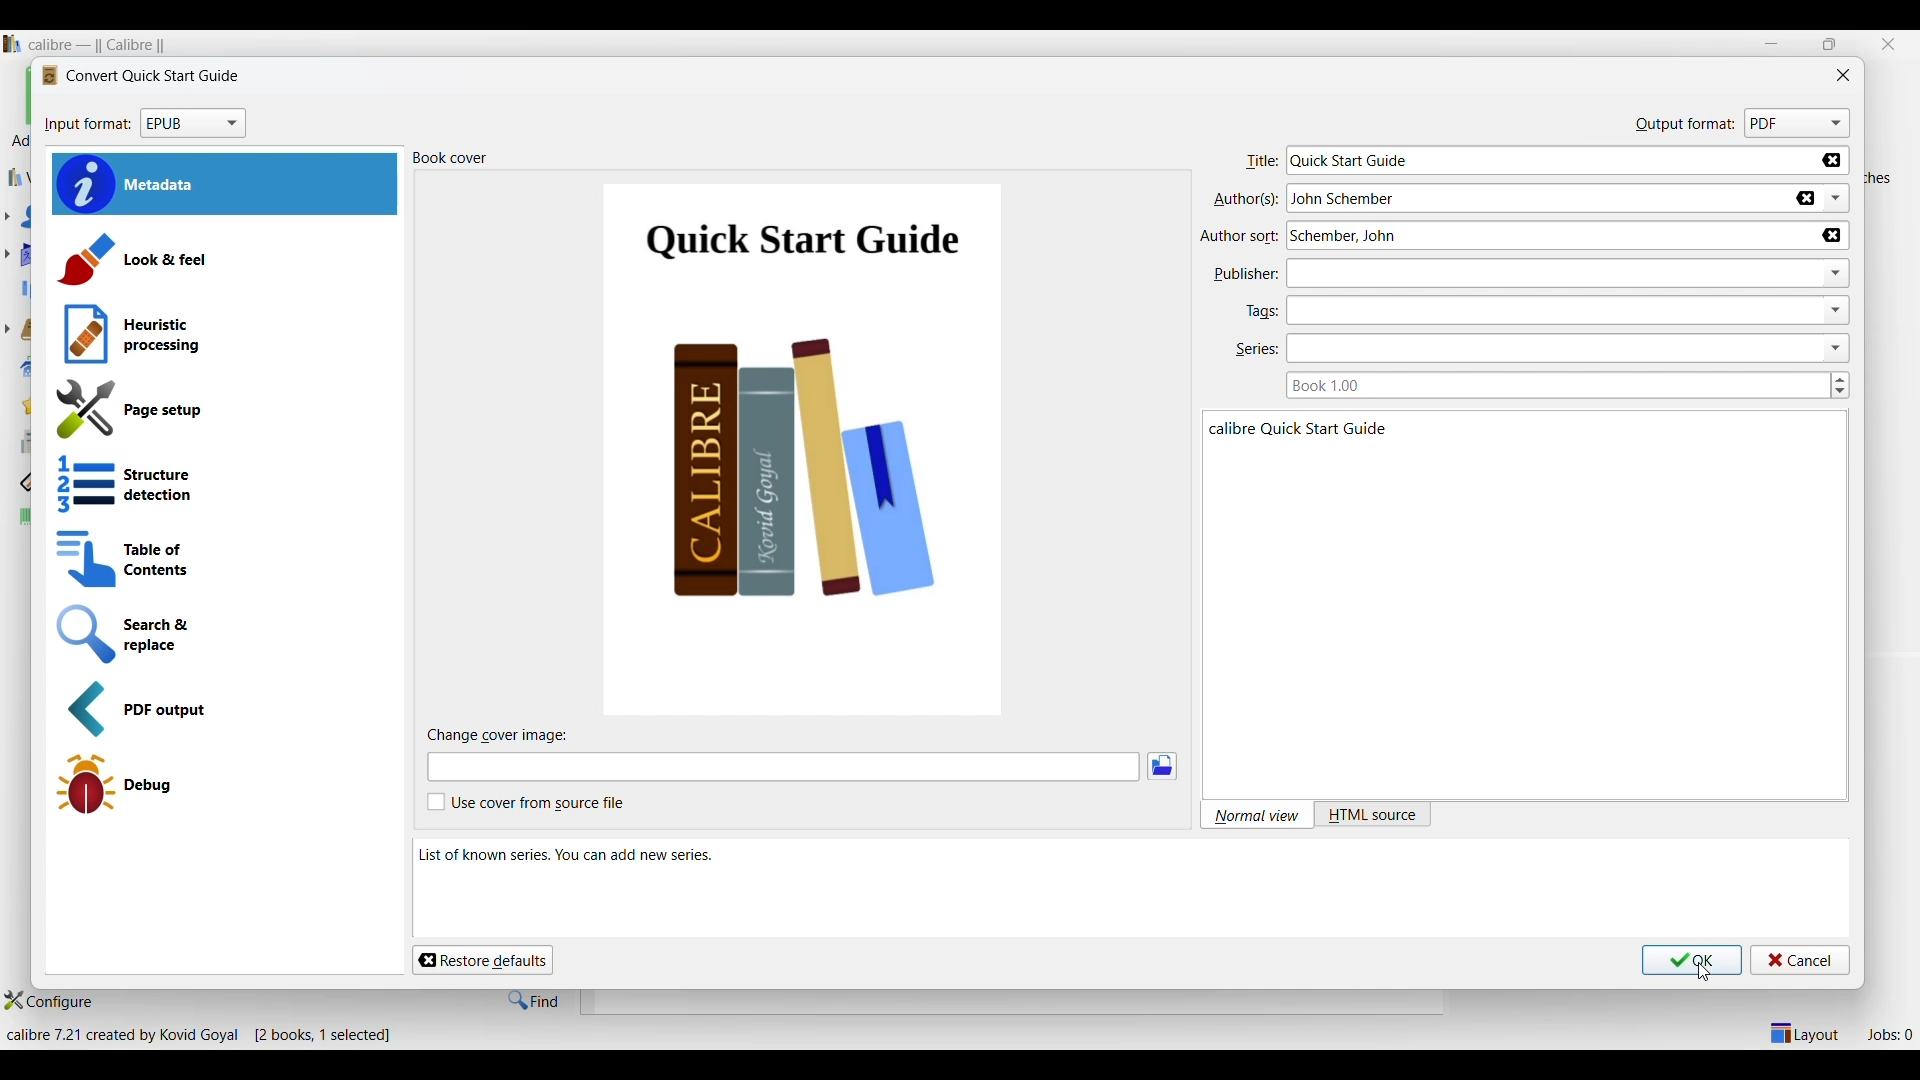 Image resolution: width=1920 pixels, height=1080 pixels. What do you see at coordinates (220, 484) in the screenshot?
I see `Structure detection` at bounding box center [220, 484].